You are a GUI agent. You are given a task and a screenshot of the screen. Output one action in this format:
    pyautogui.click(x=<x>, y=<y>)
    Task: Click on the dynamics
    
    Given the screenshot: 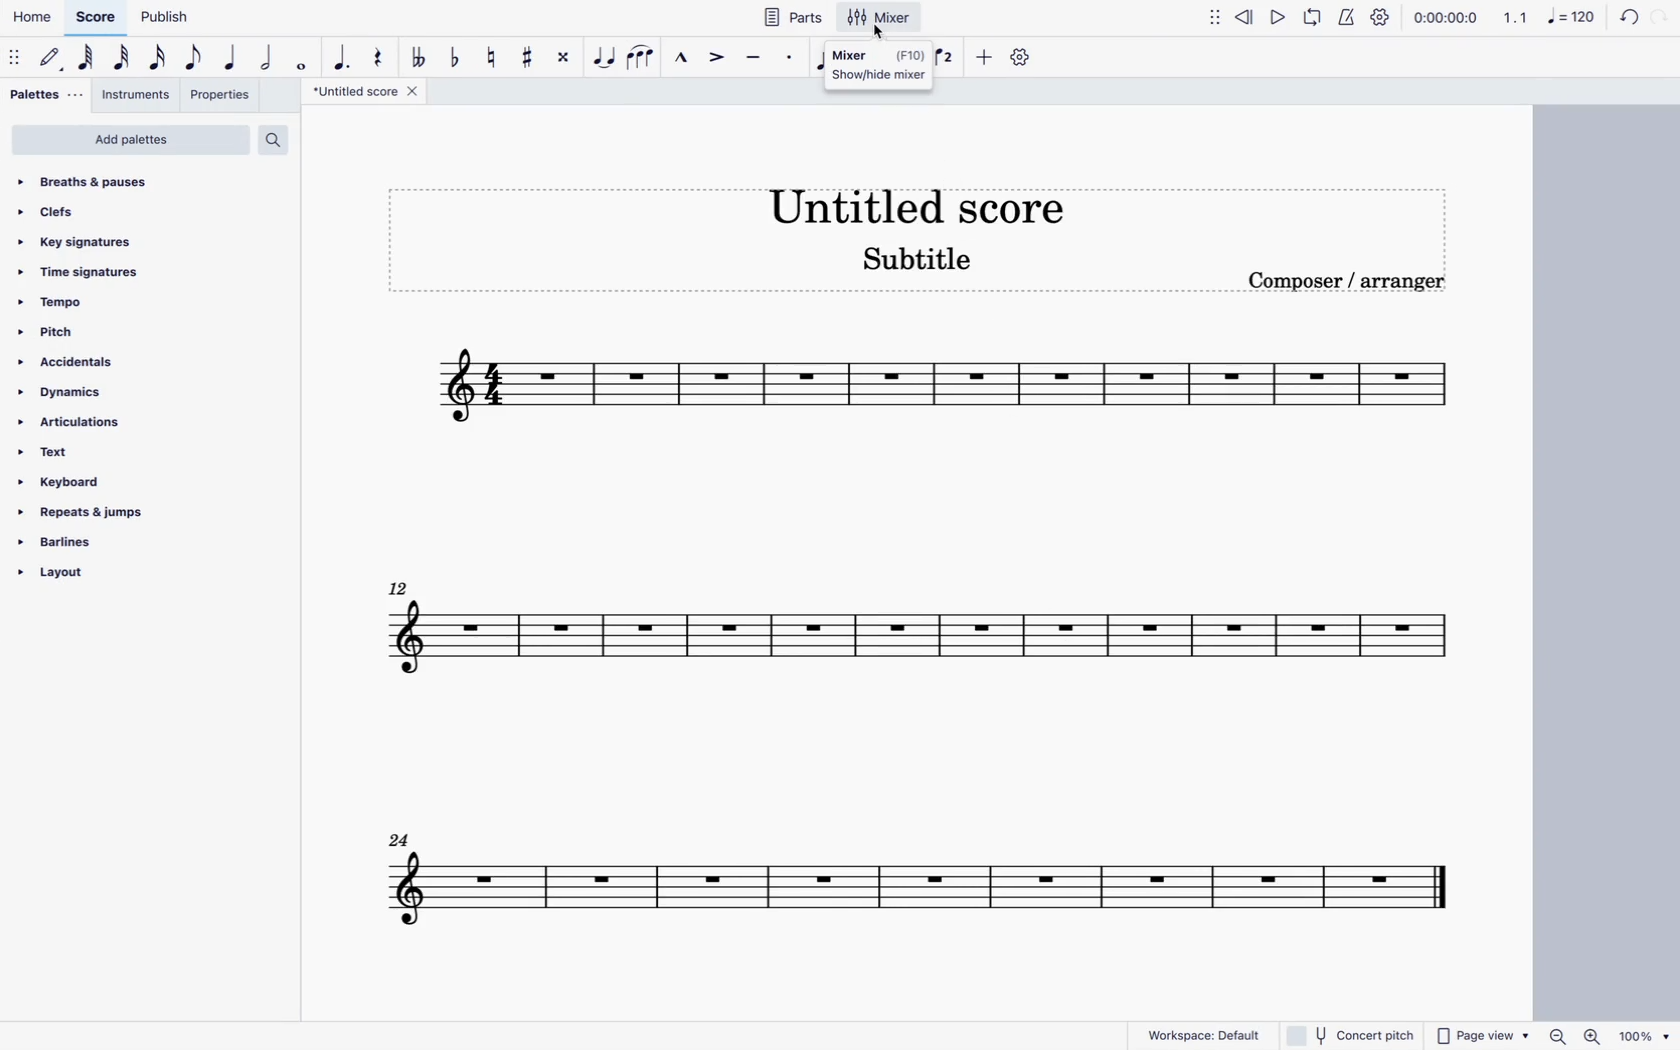 What is the action you would take?
    pyautogui.click(x=71, y=393)
    